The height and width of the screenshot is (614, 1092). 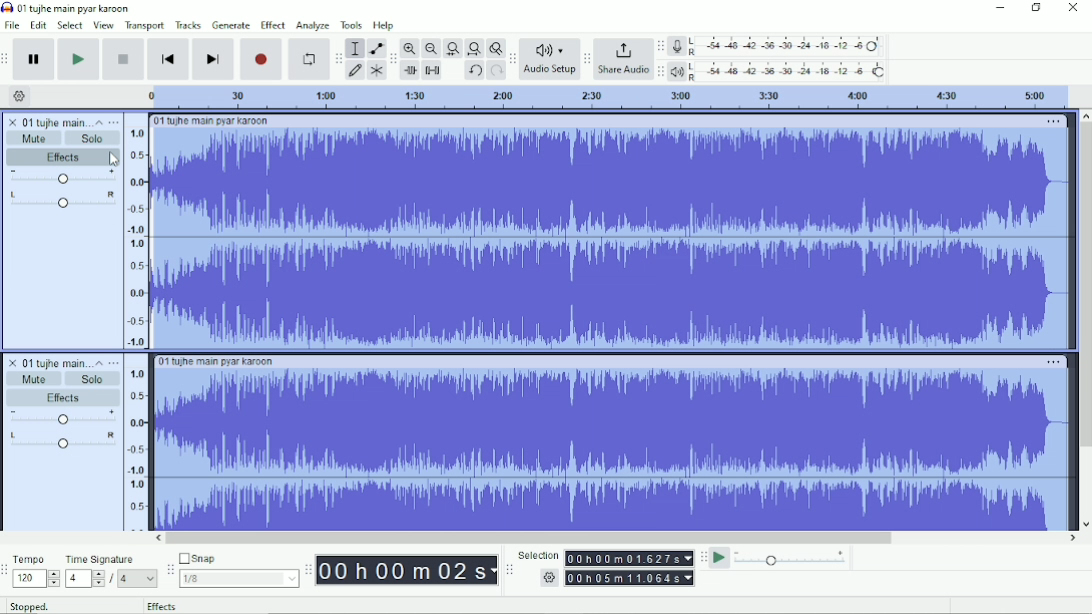 I want to click on Record, so click(x=261, y=59).